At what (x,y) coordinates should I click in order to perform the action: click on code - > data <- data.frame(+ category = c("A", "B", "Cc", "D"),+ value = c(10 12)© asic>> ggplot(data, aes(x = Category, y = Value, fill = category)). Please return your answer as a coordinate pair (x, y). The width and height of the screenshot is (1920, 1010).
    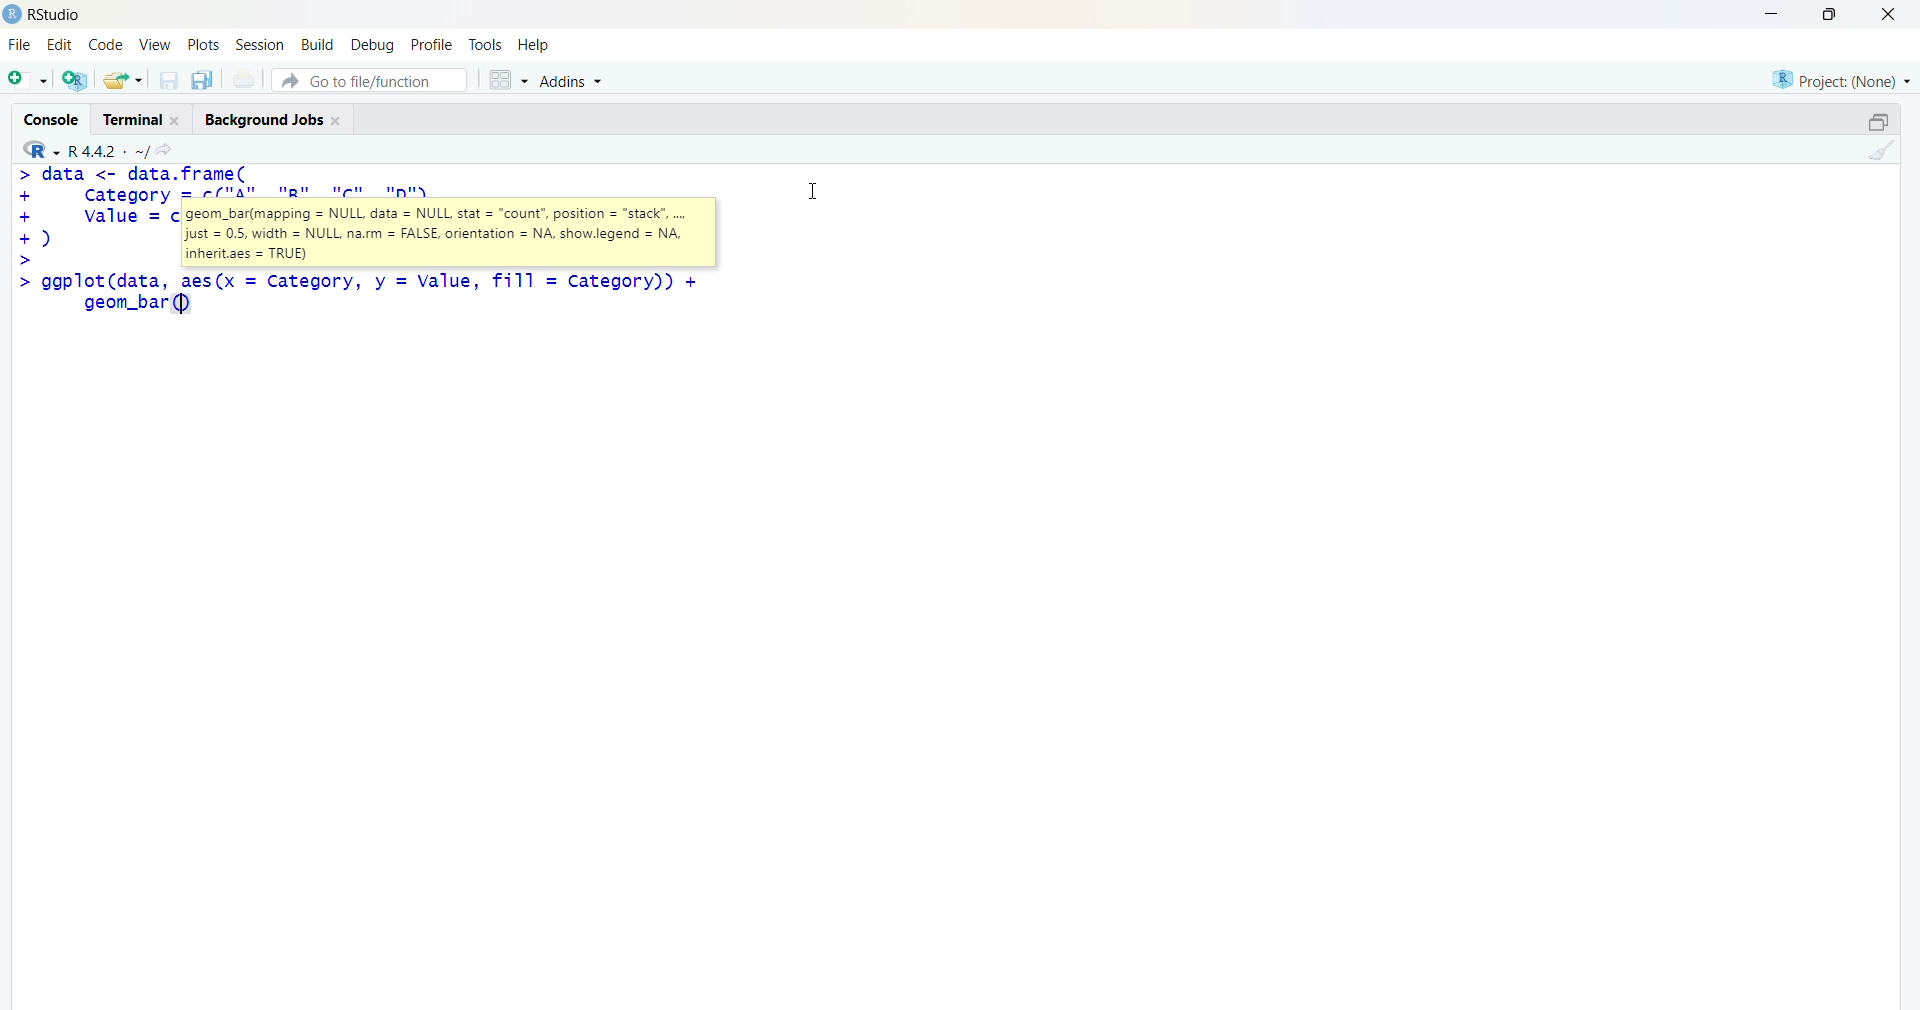
    Looking at the image, I should click on (375, 239).